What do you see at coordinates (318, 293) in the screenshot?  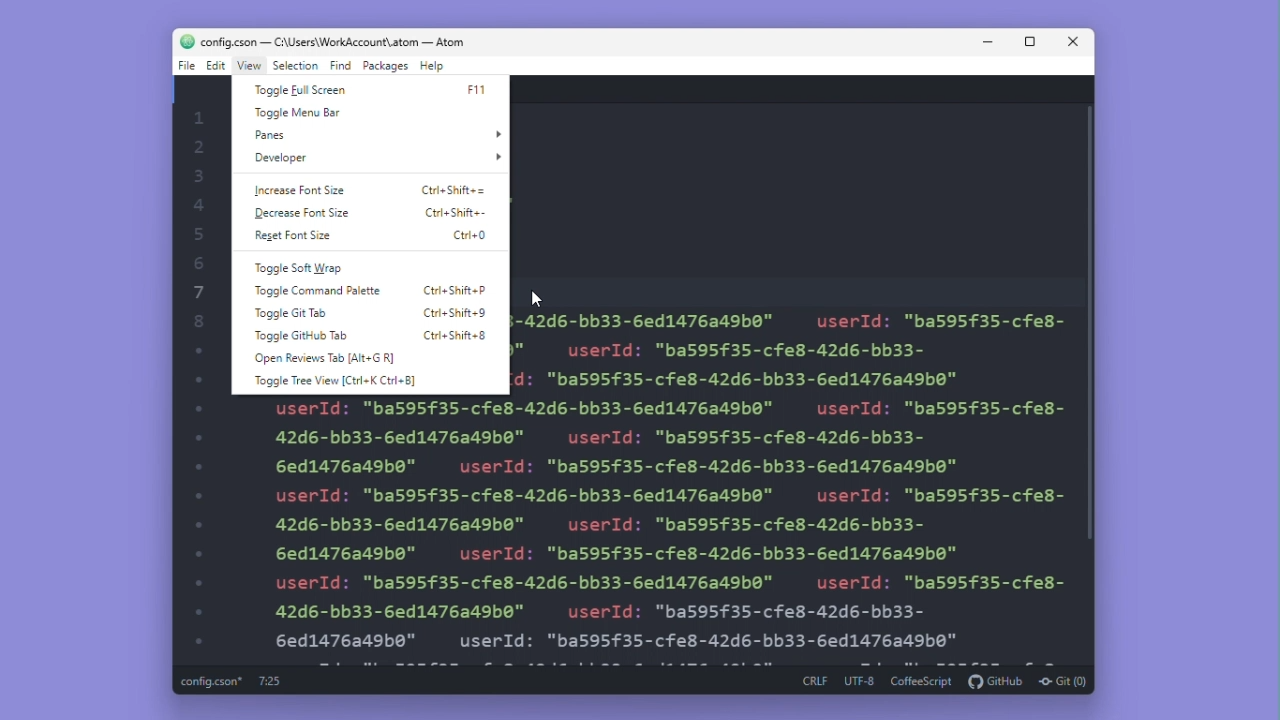 I see `toggle command palette` at bounding box center [318, 293].